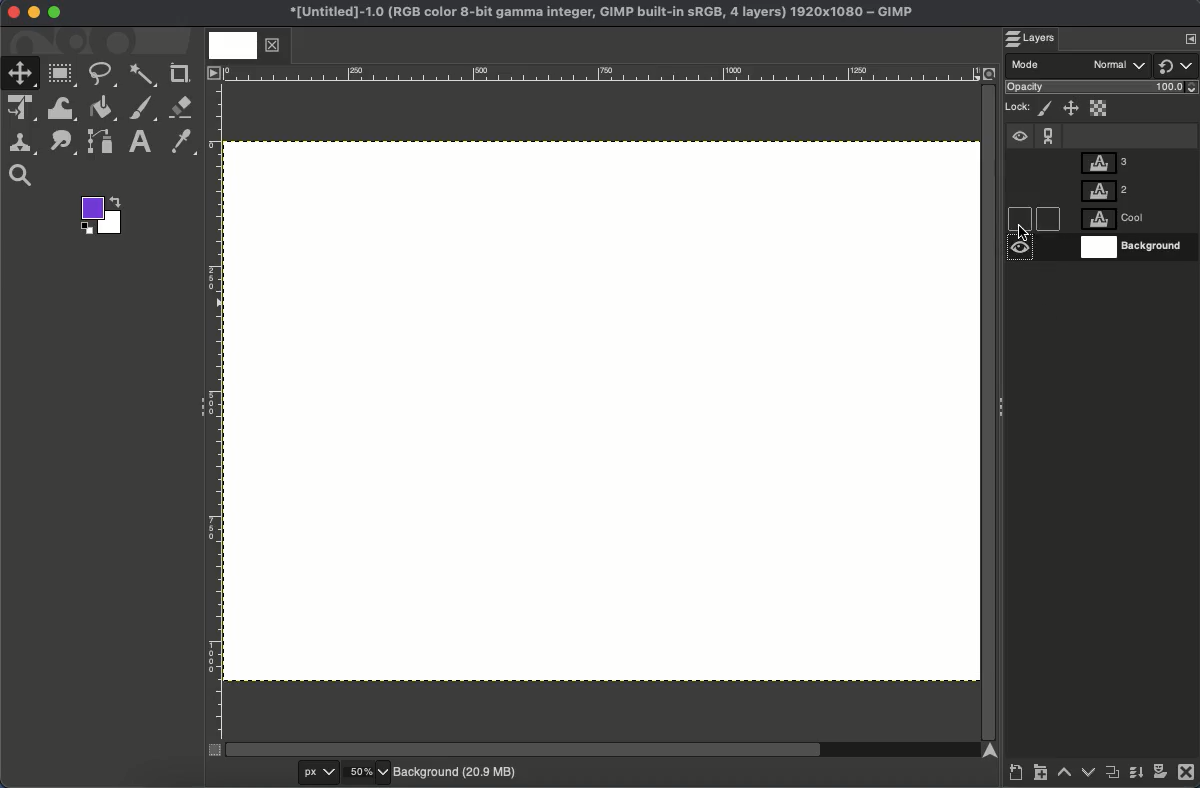  What do you see at coordinates (142, 141) in the screenshot?
I see `Text` at bounding box center [142, 141].